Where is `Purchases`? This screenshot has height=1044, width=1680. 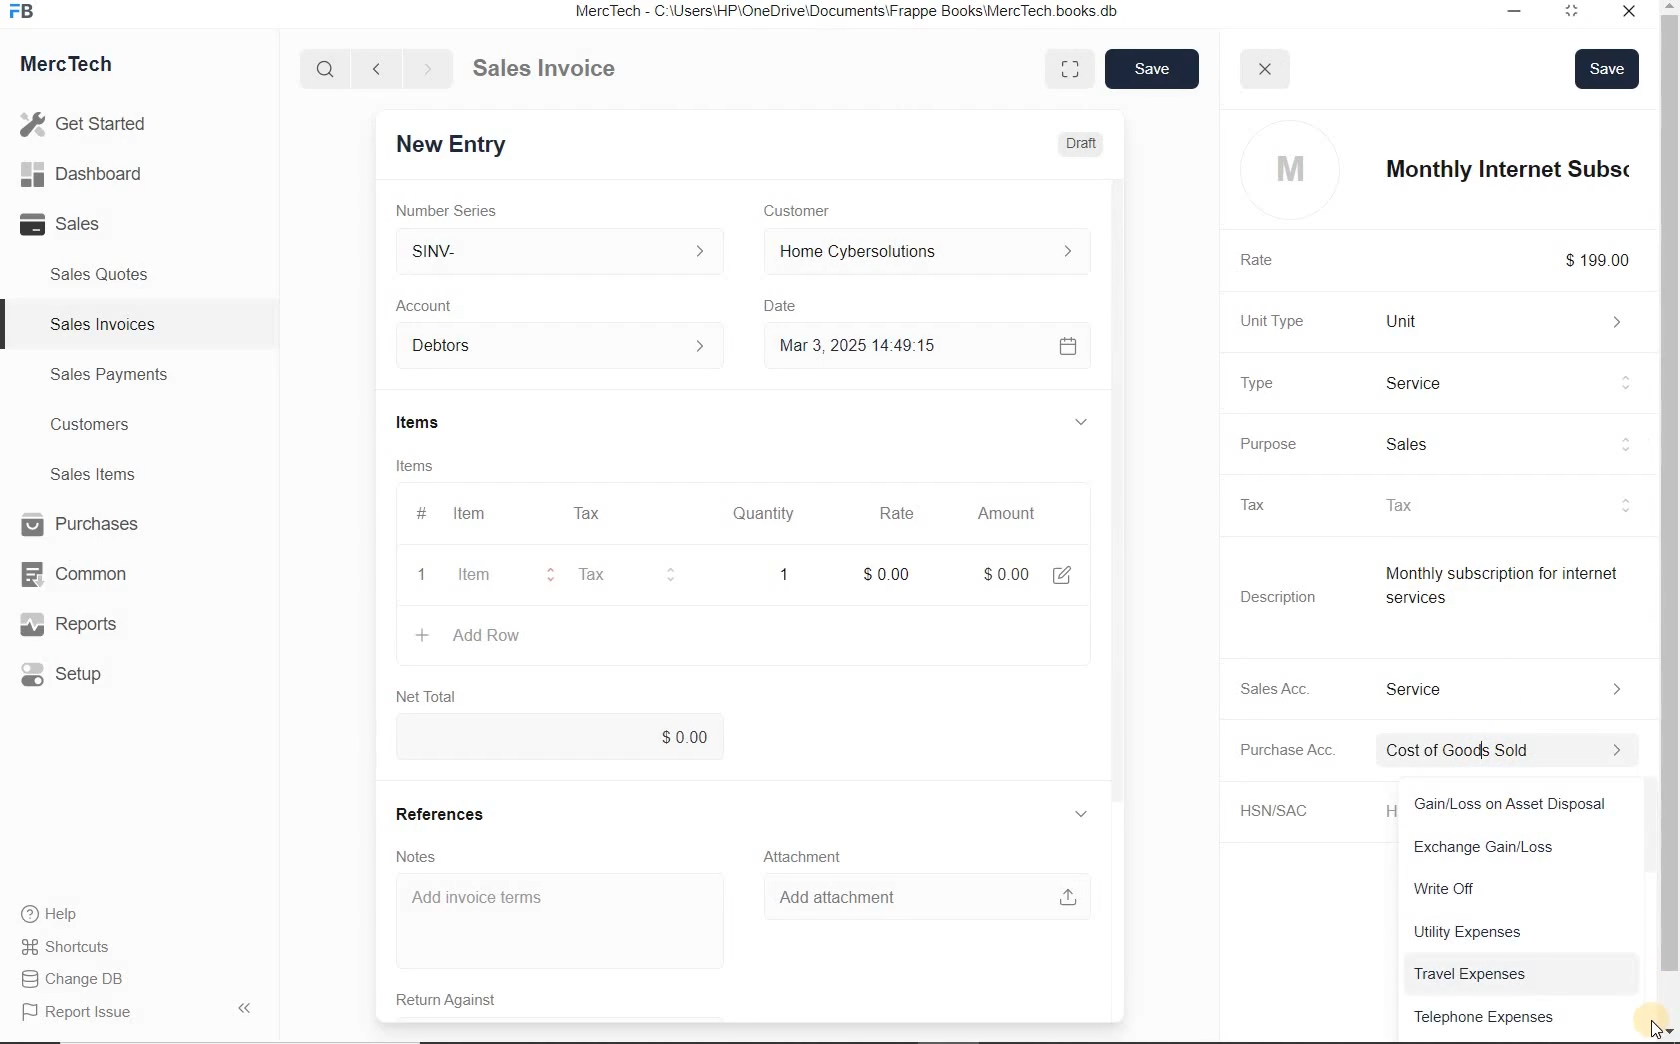 Purchases is located at coordinates (83, 526).